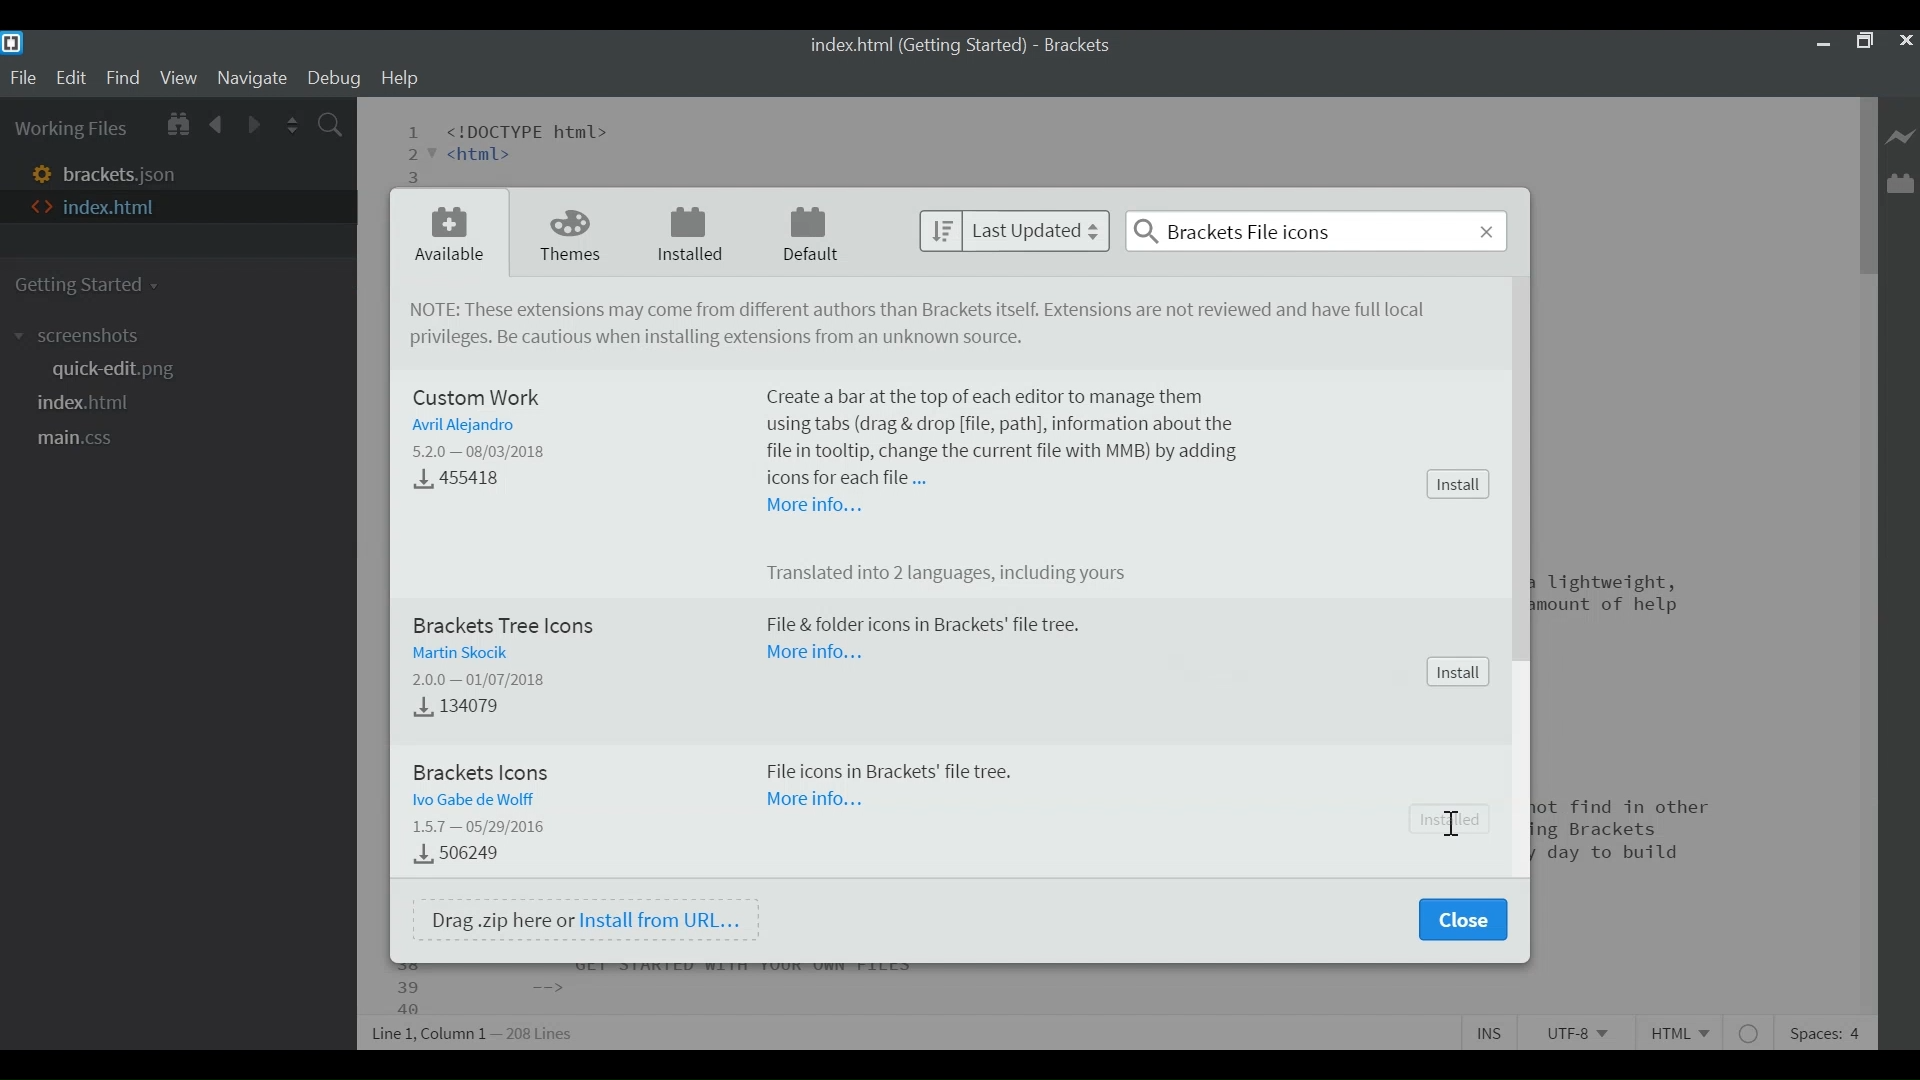  What do you see at coordinates (83, 336) in the screenshot?
I see `screenshot` at bounding box center [83, 336].